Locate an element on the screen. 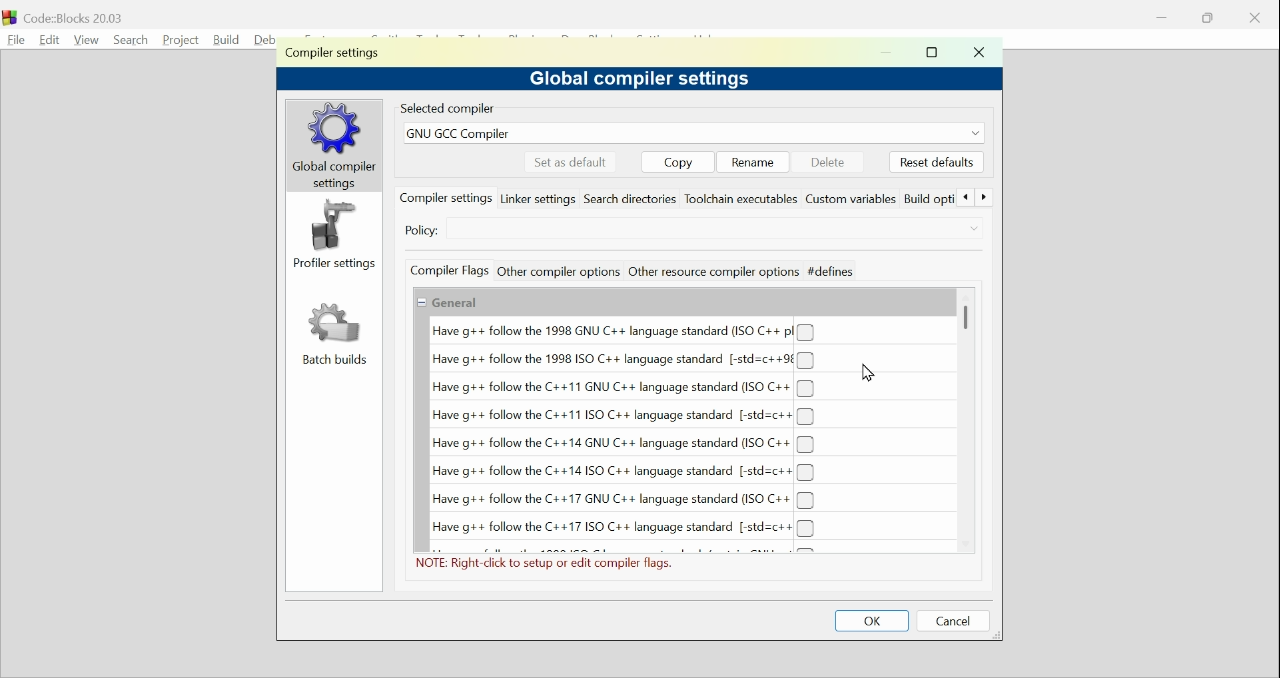  Set as default is located at coordinates (570, 161).